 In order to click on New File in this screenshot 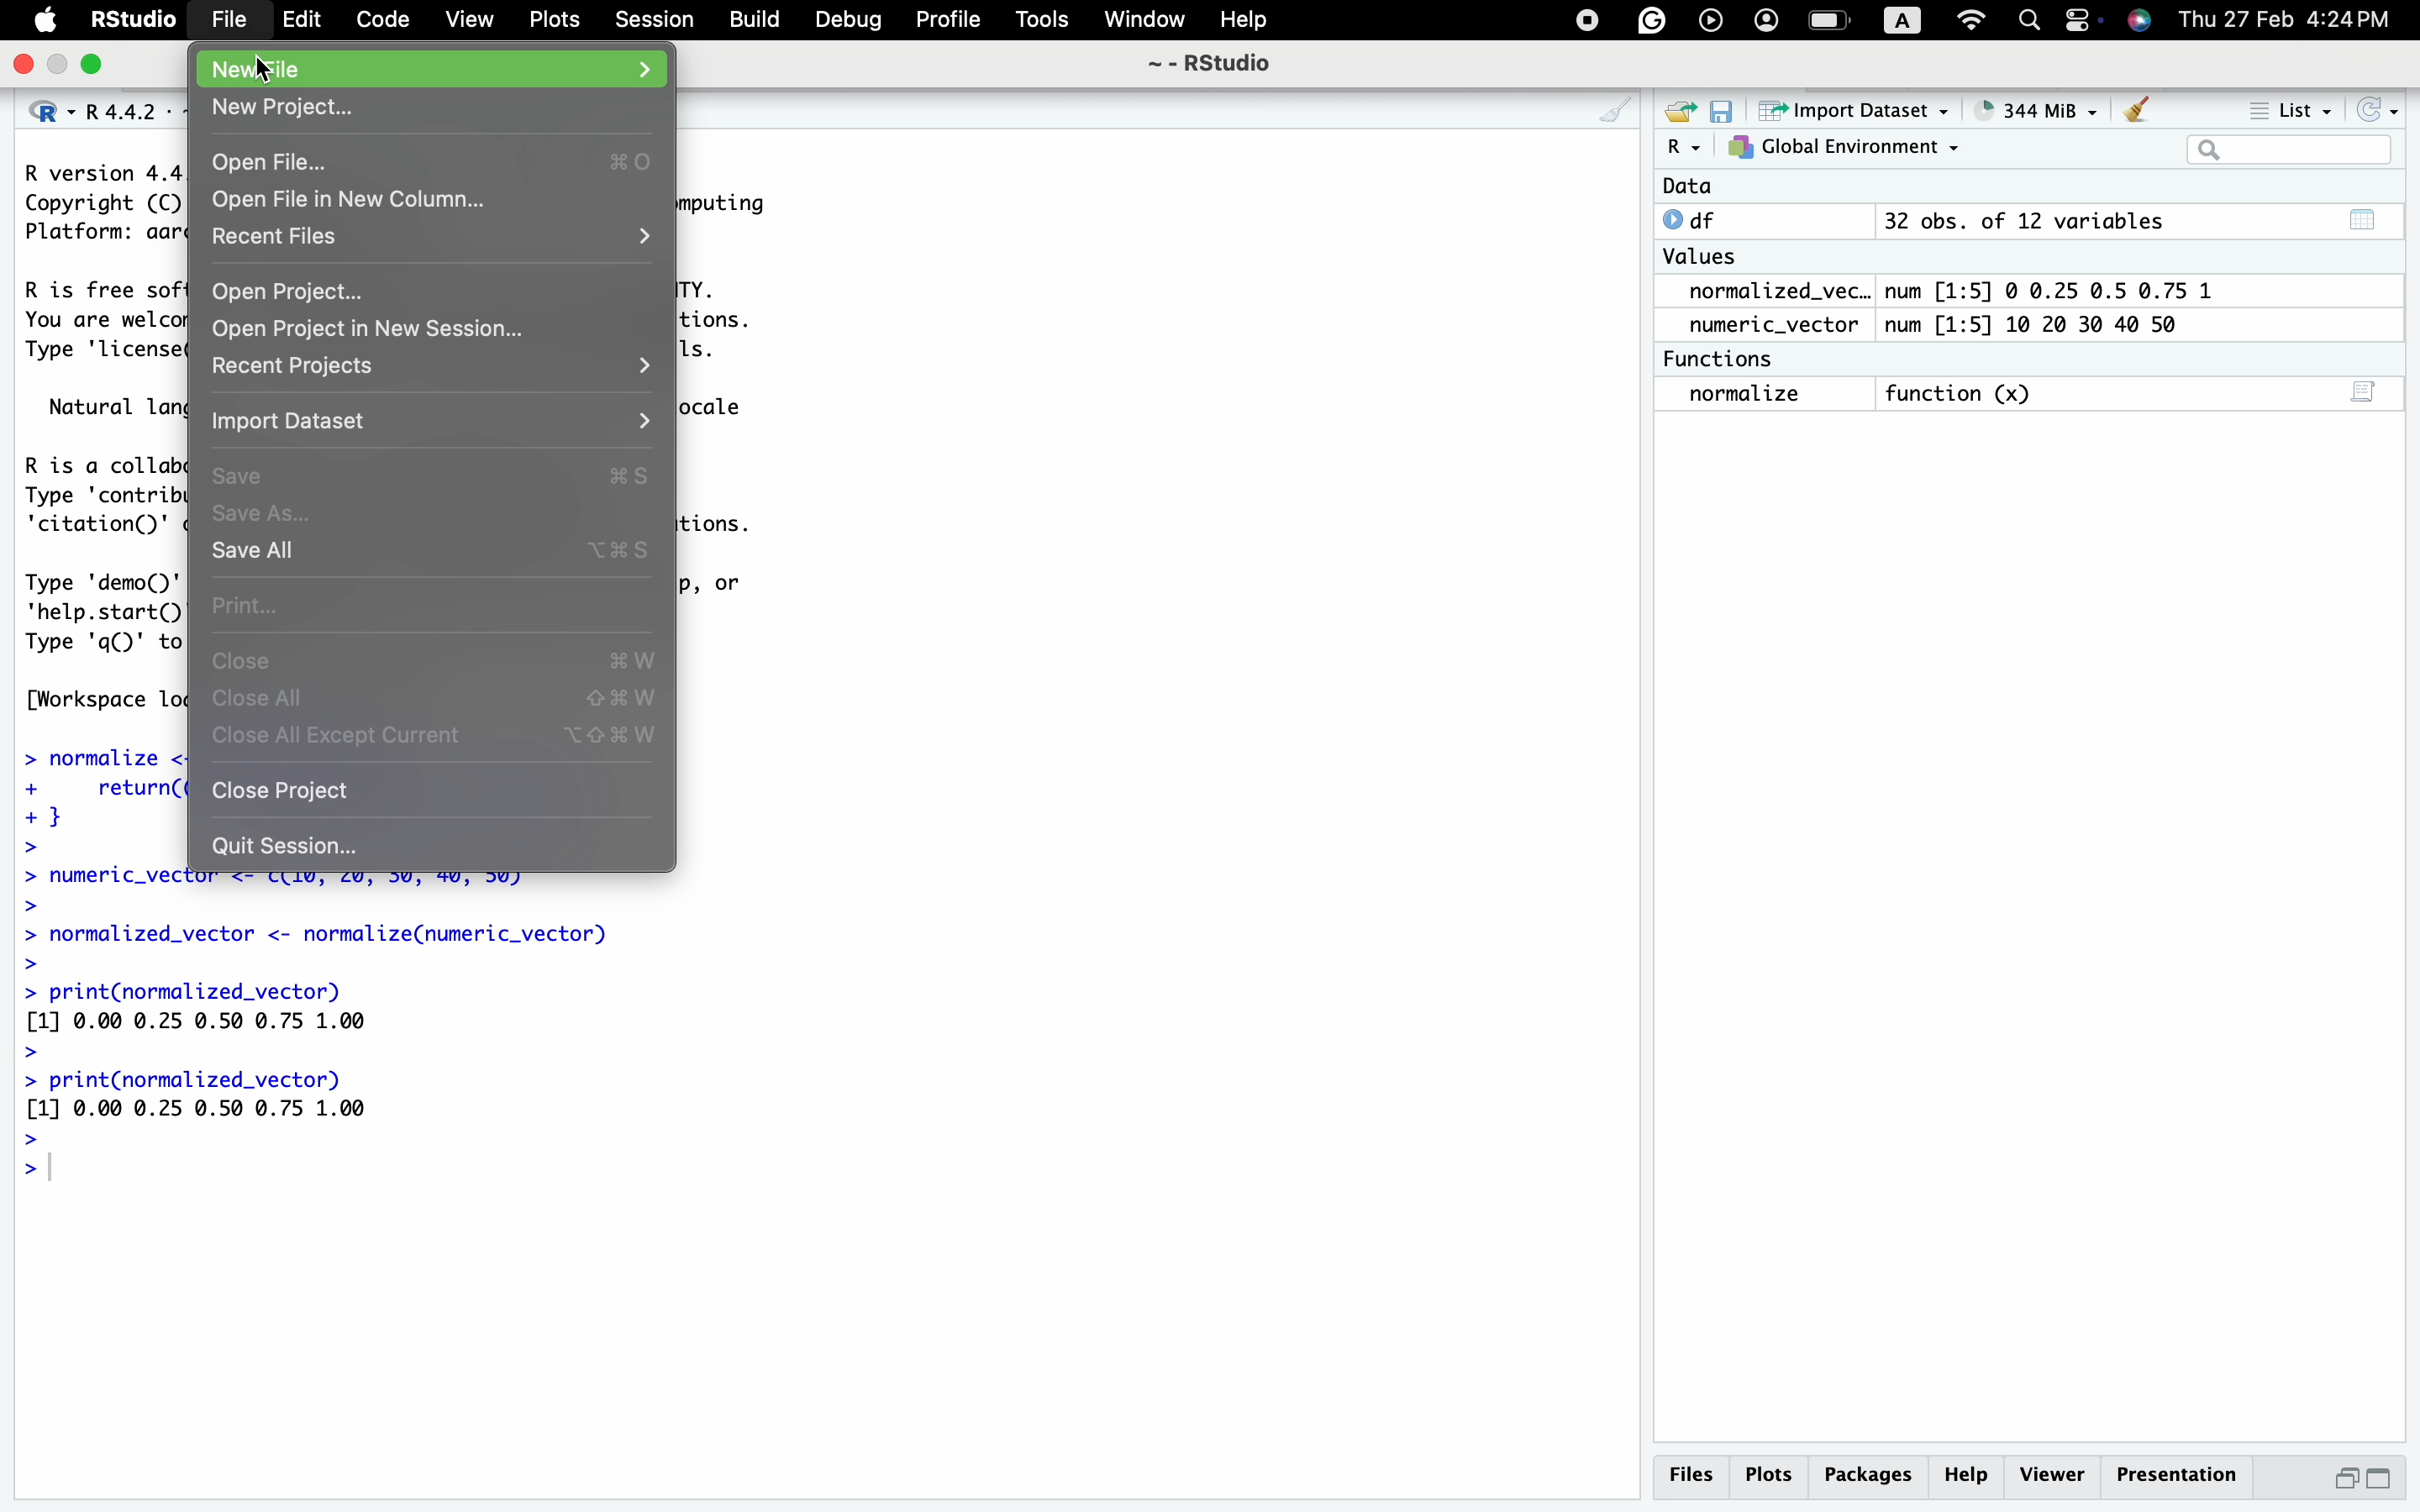, I will do `click(256, 69)`.